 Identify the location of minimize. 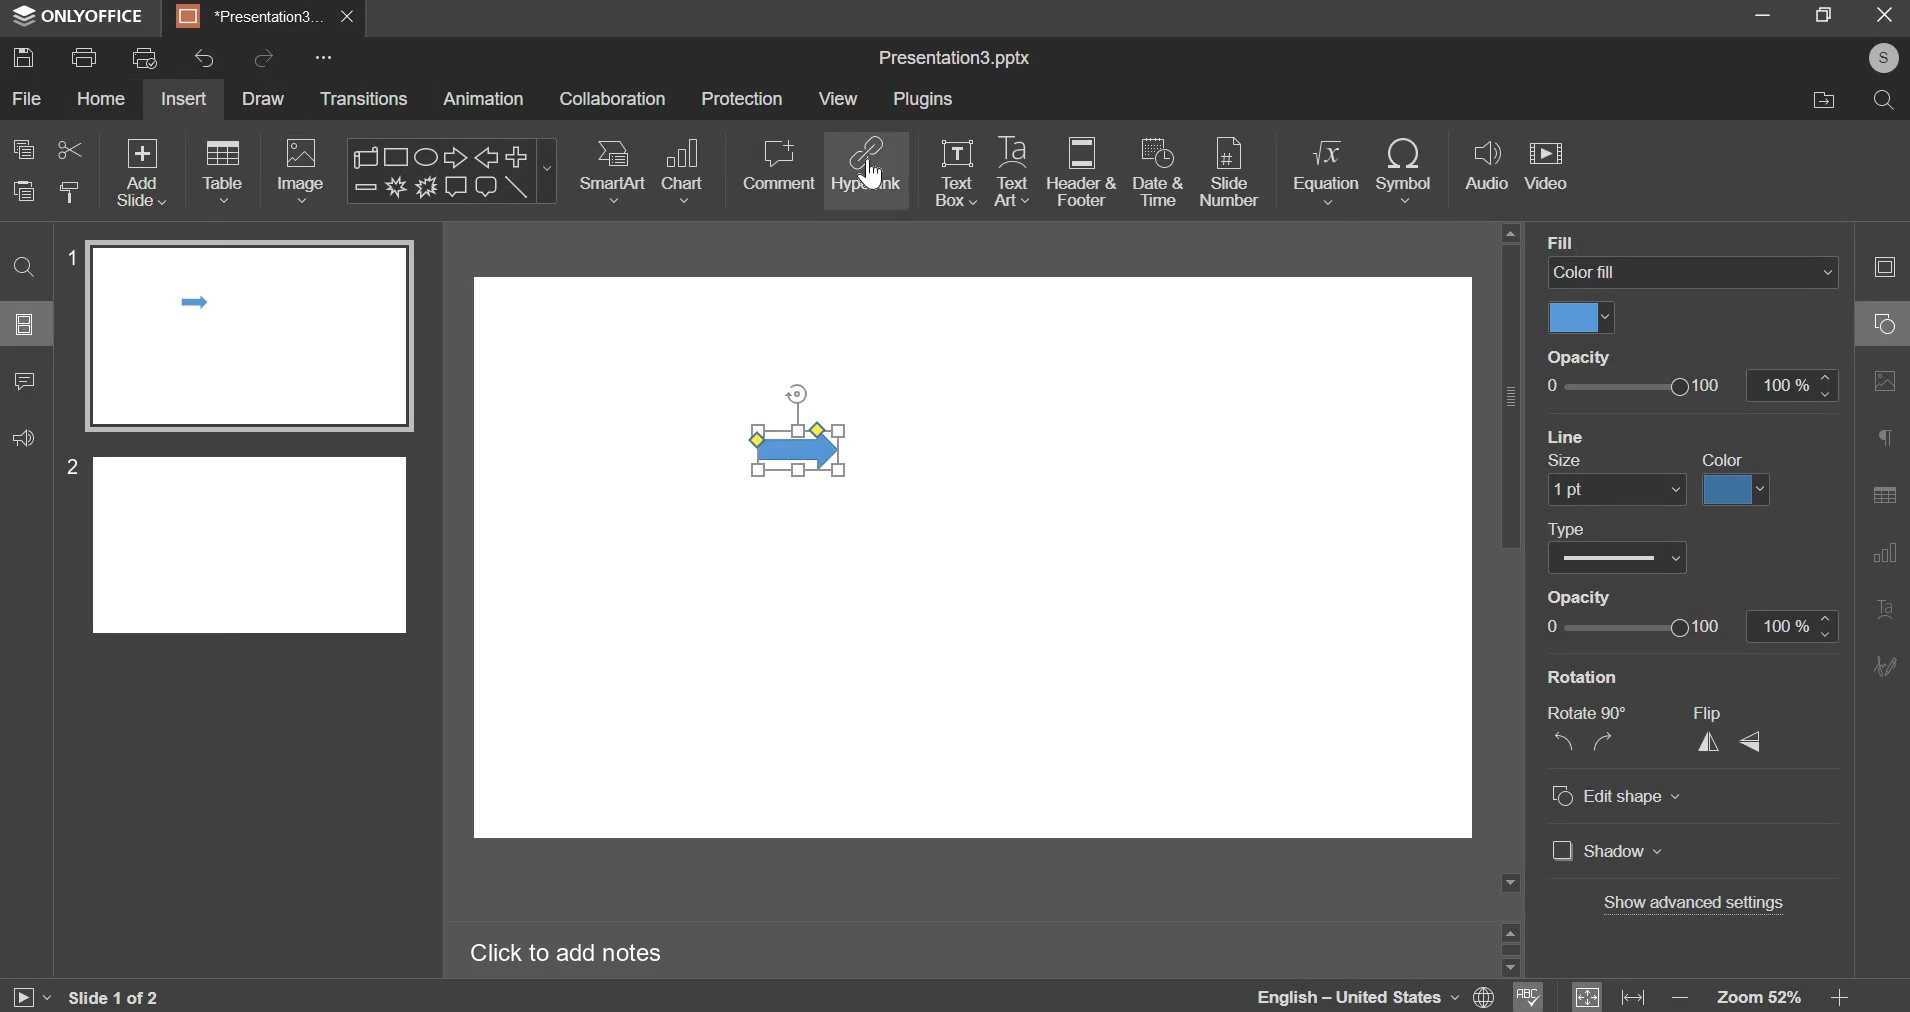
(1763, 14).